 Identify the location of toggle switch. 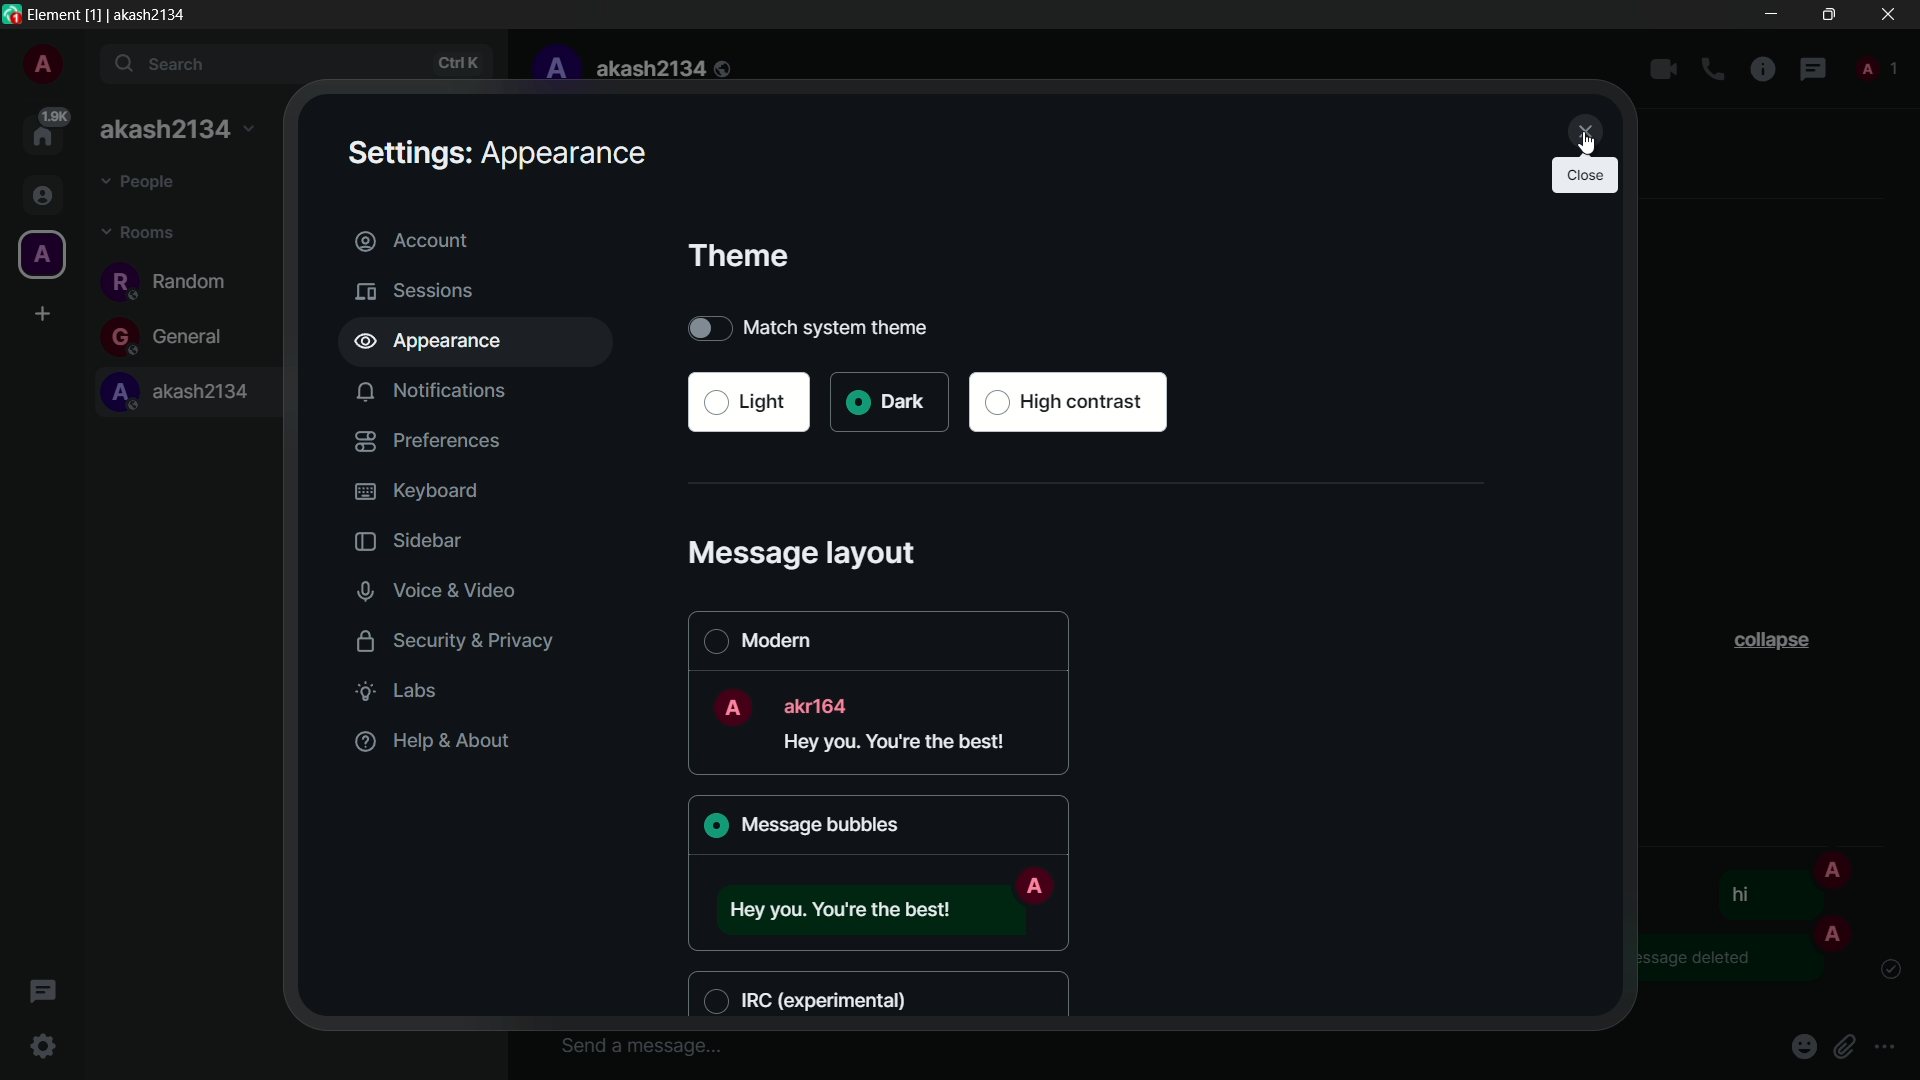
(707, 327).